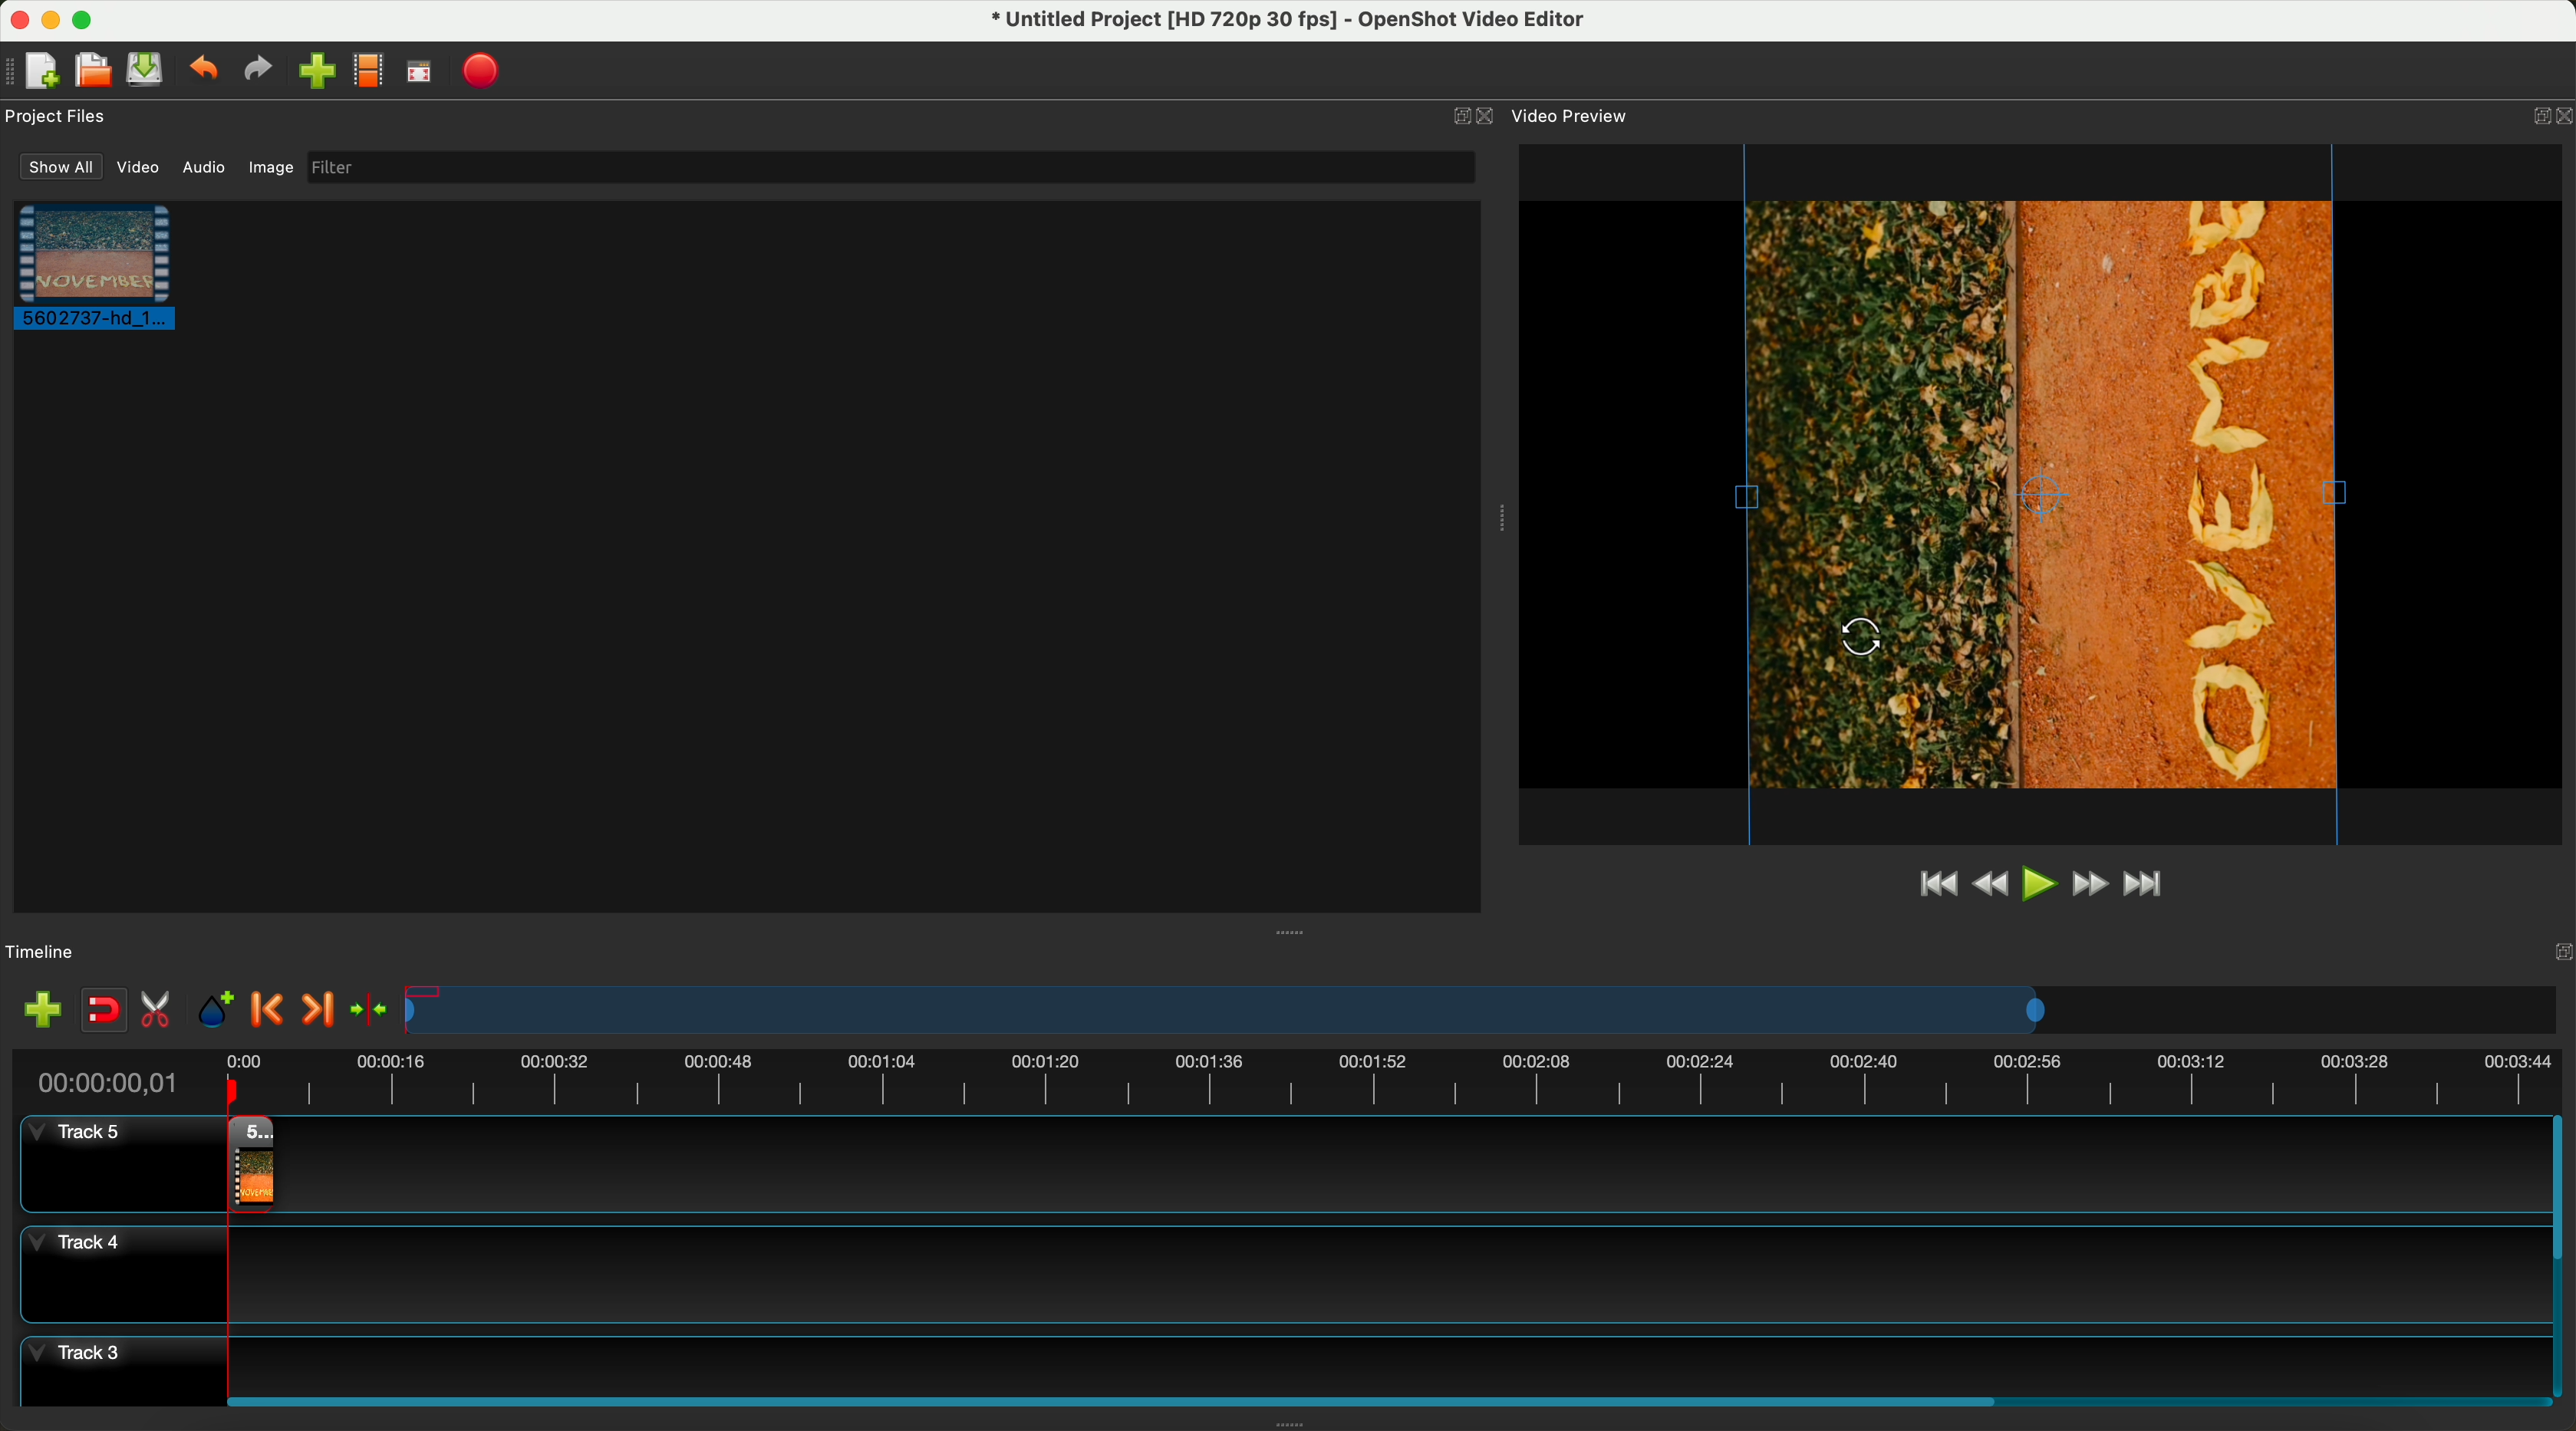 This screenshot has height=1431, width=2576. I want to click on fast foward, so click(2090, 883).